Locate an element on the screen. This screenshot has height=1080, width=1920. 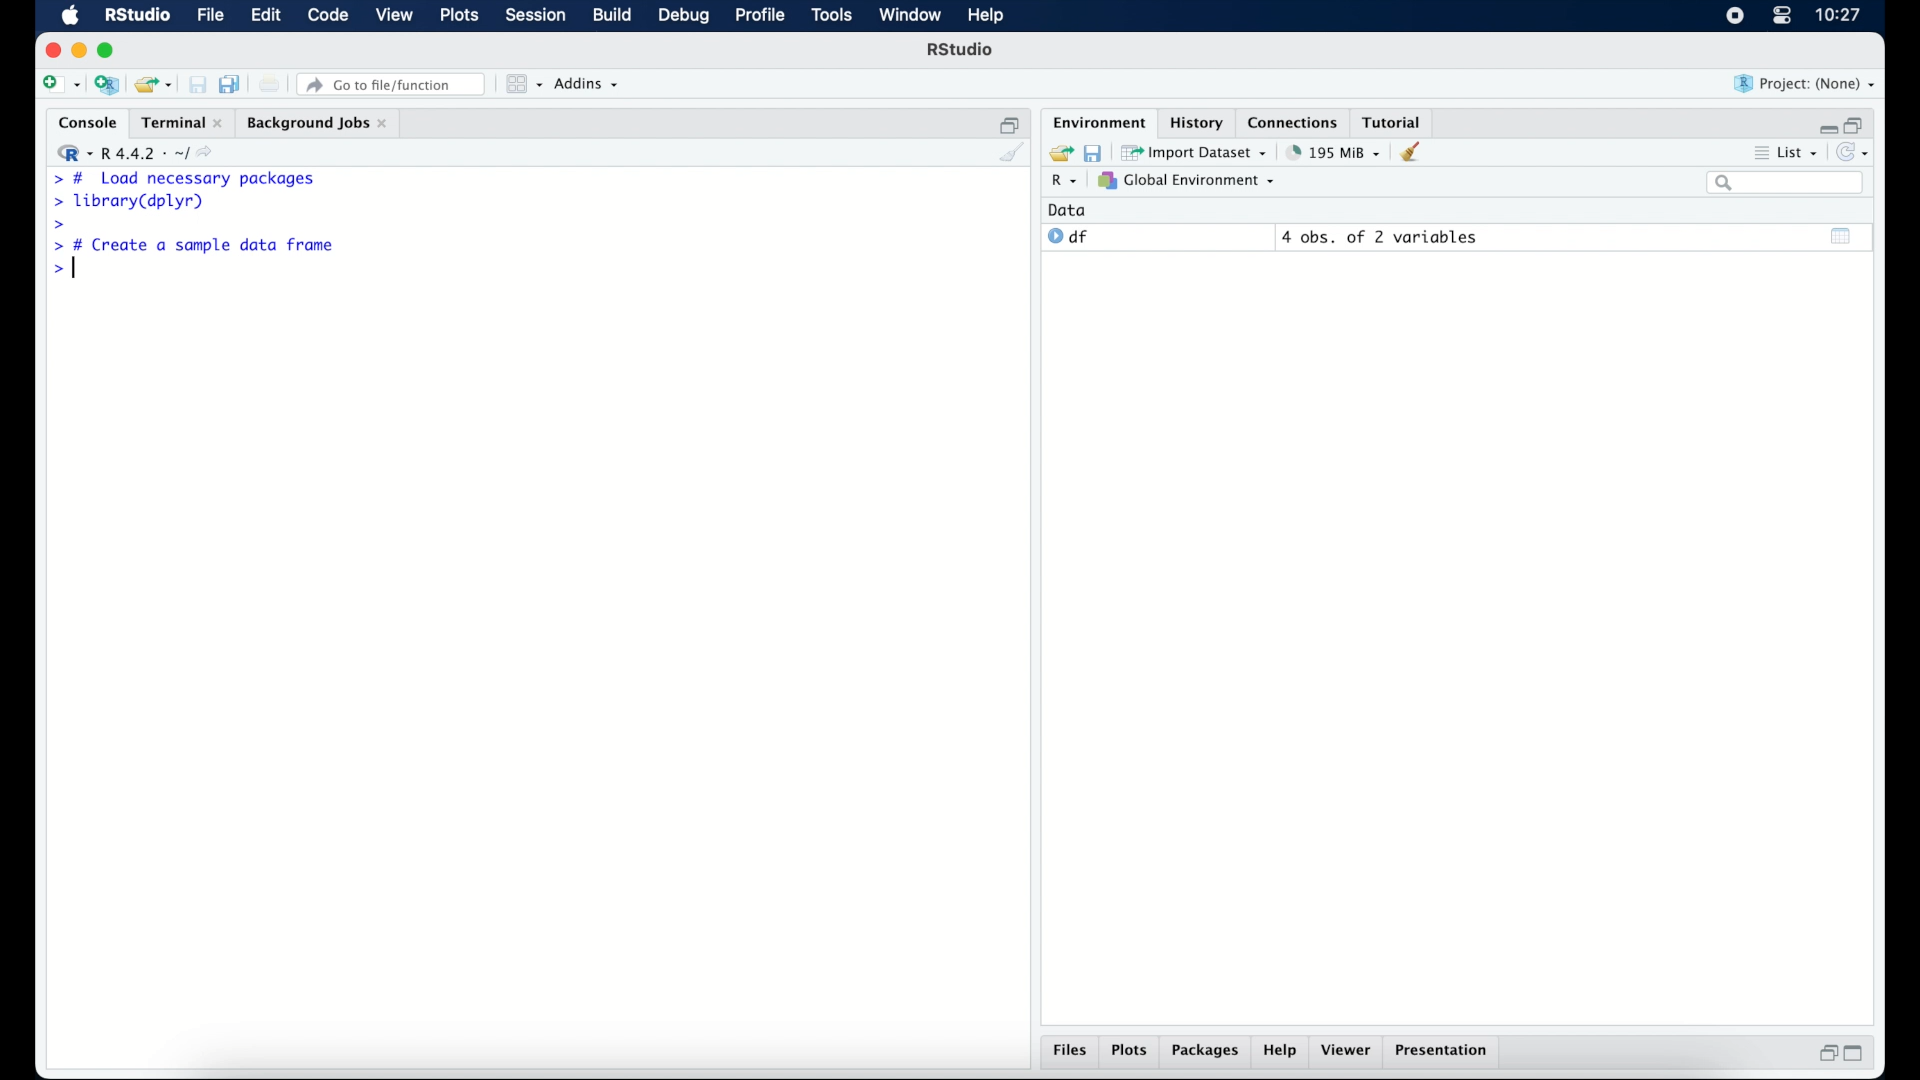
build is located at coordinates (611, 16).